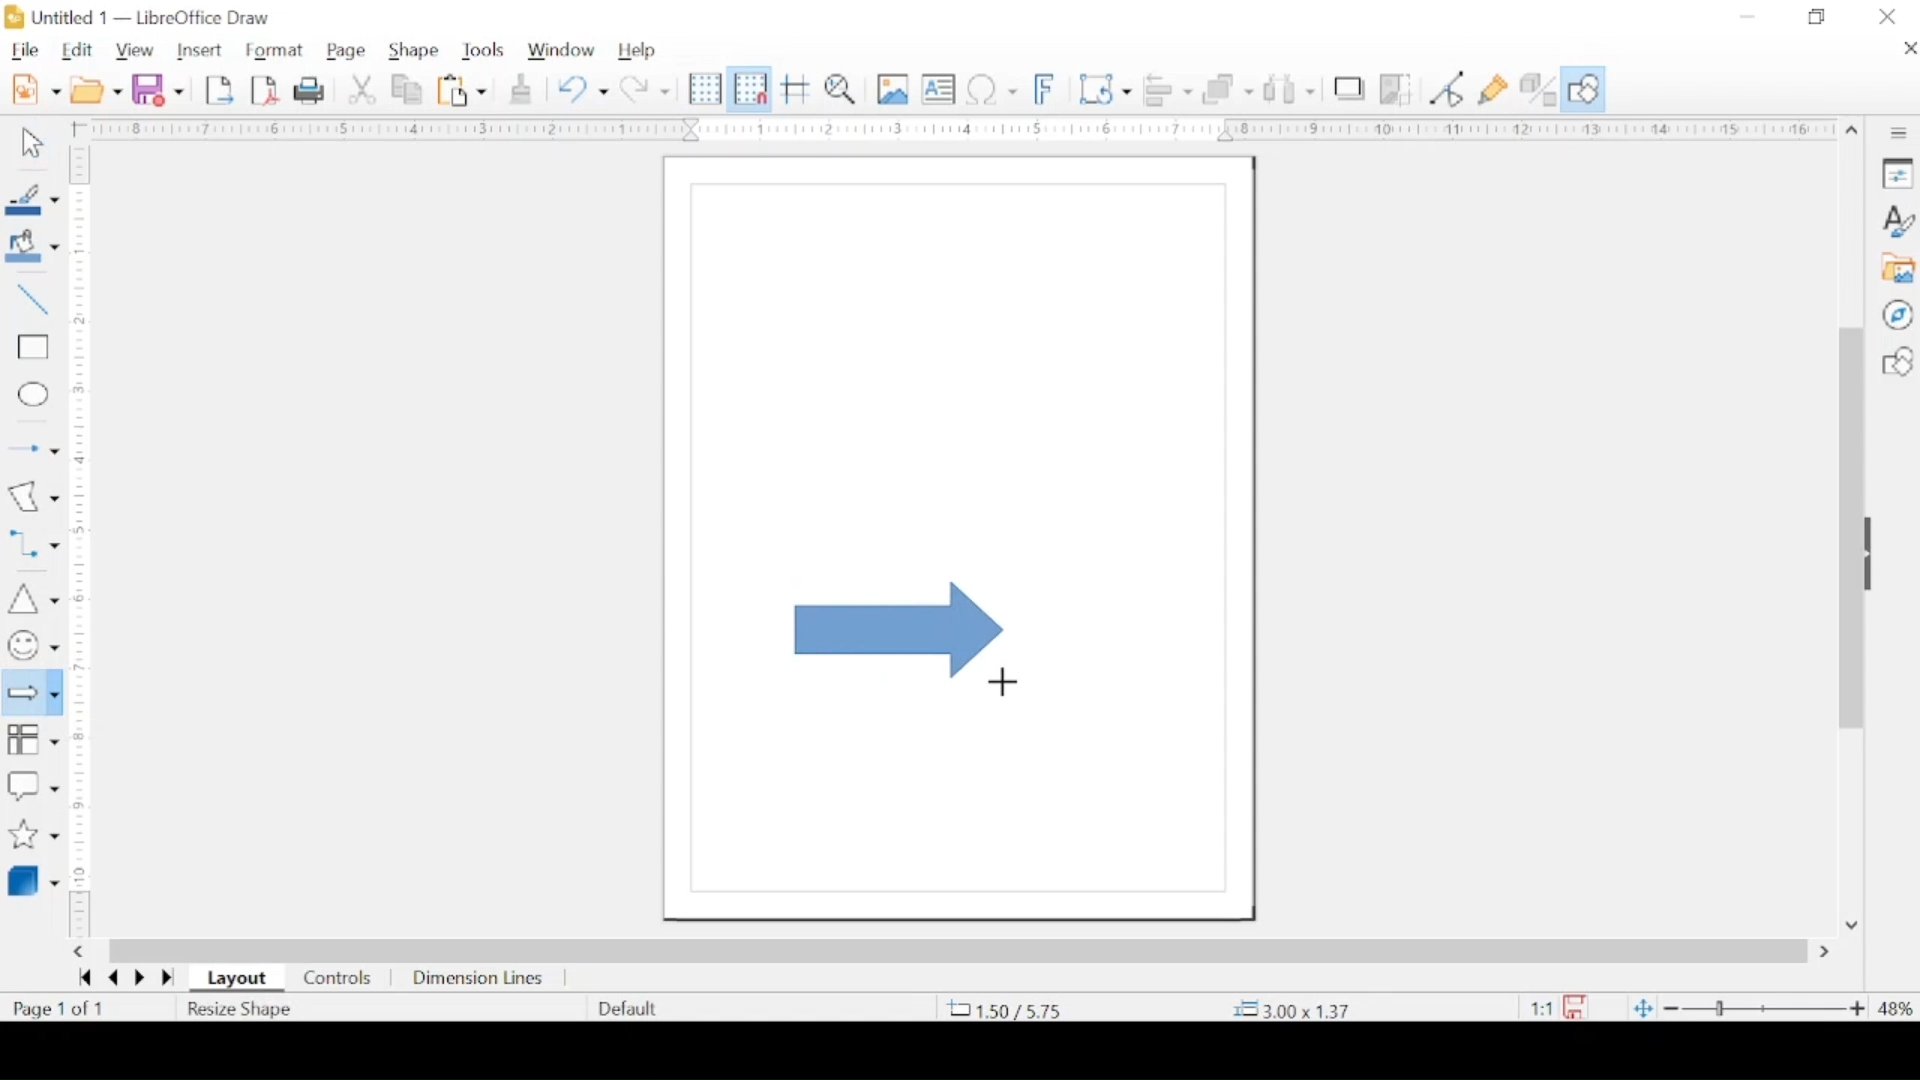  Describe the element at coordinates (32, 143) in the screenshot. I see `select` at that location.